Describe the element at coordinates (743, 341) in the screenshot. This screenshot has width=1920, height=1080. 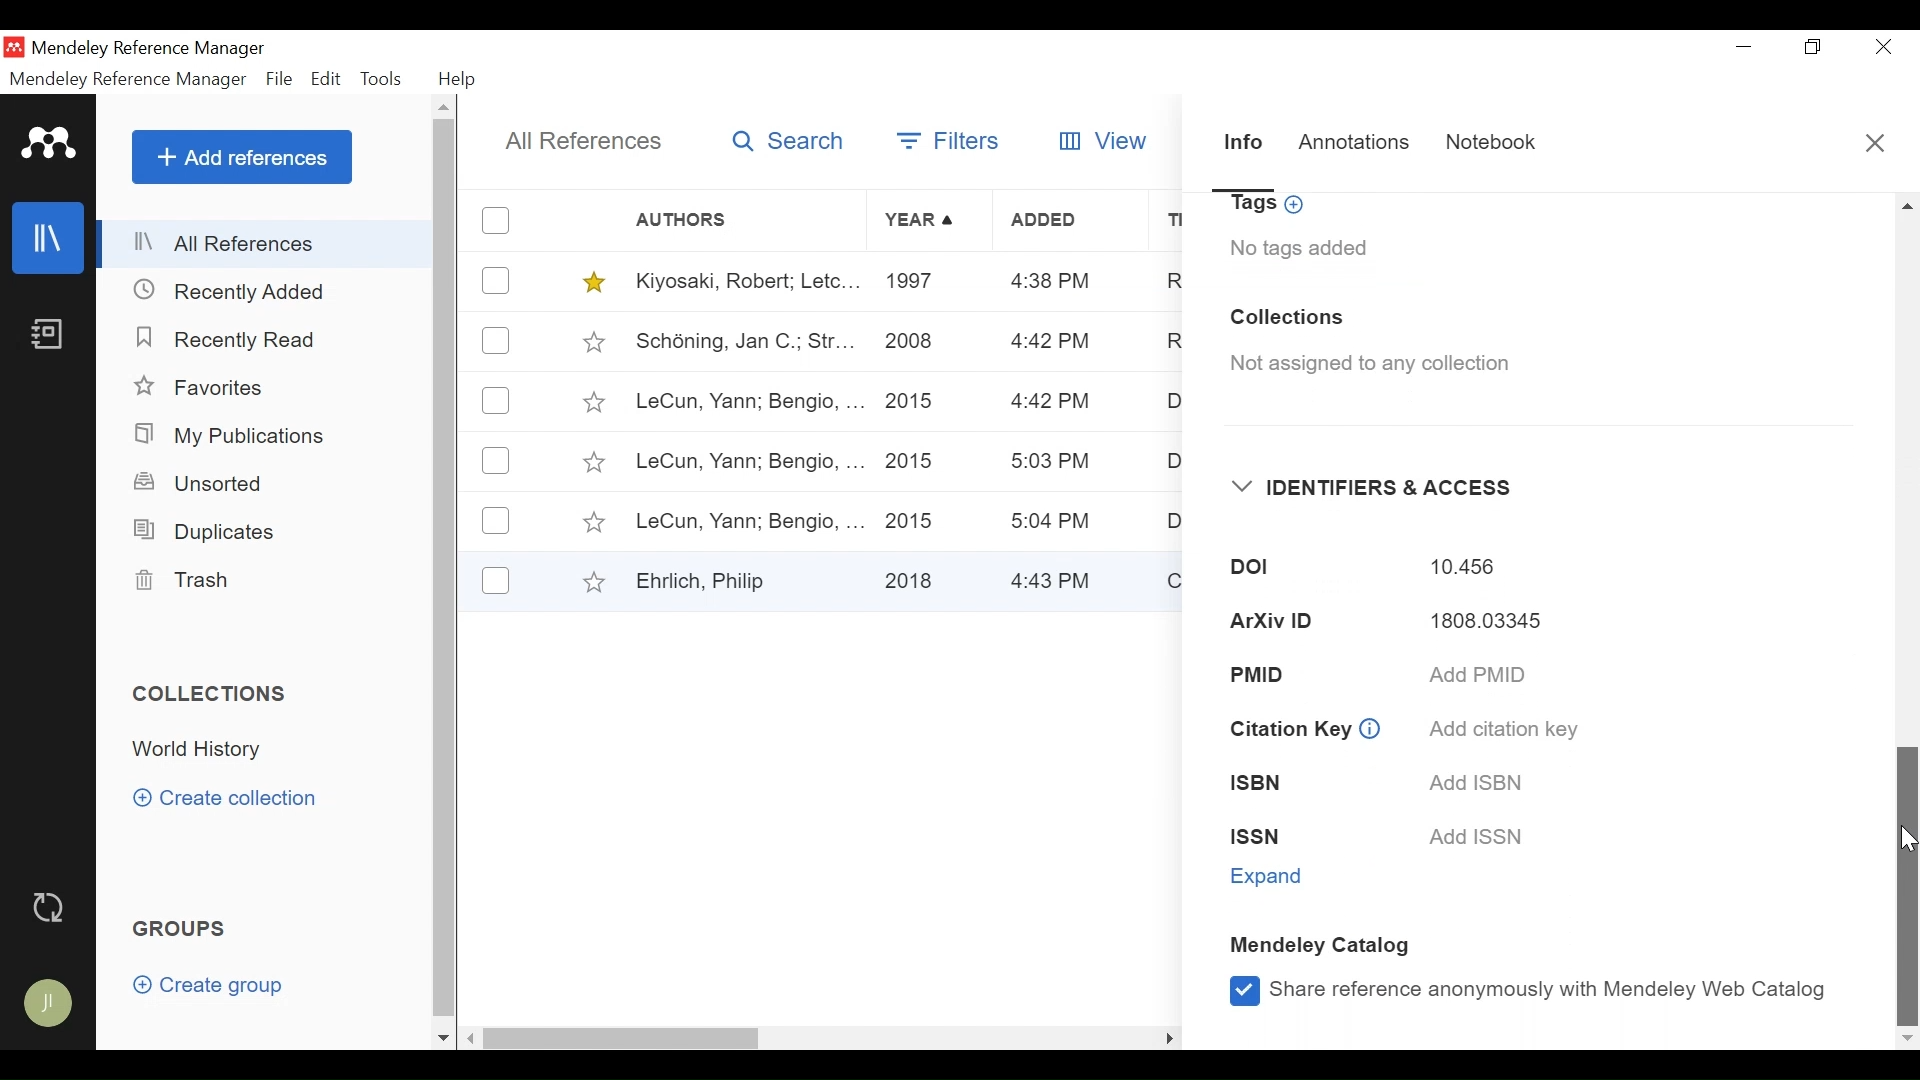
I see `Schéning, Jan C.; Str...` at that location.